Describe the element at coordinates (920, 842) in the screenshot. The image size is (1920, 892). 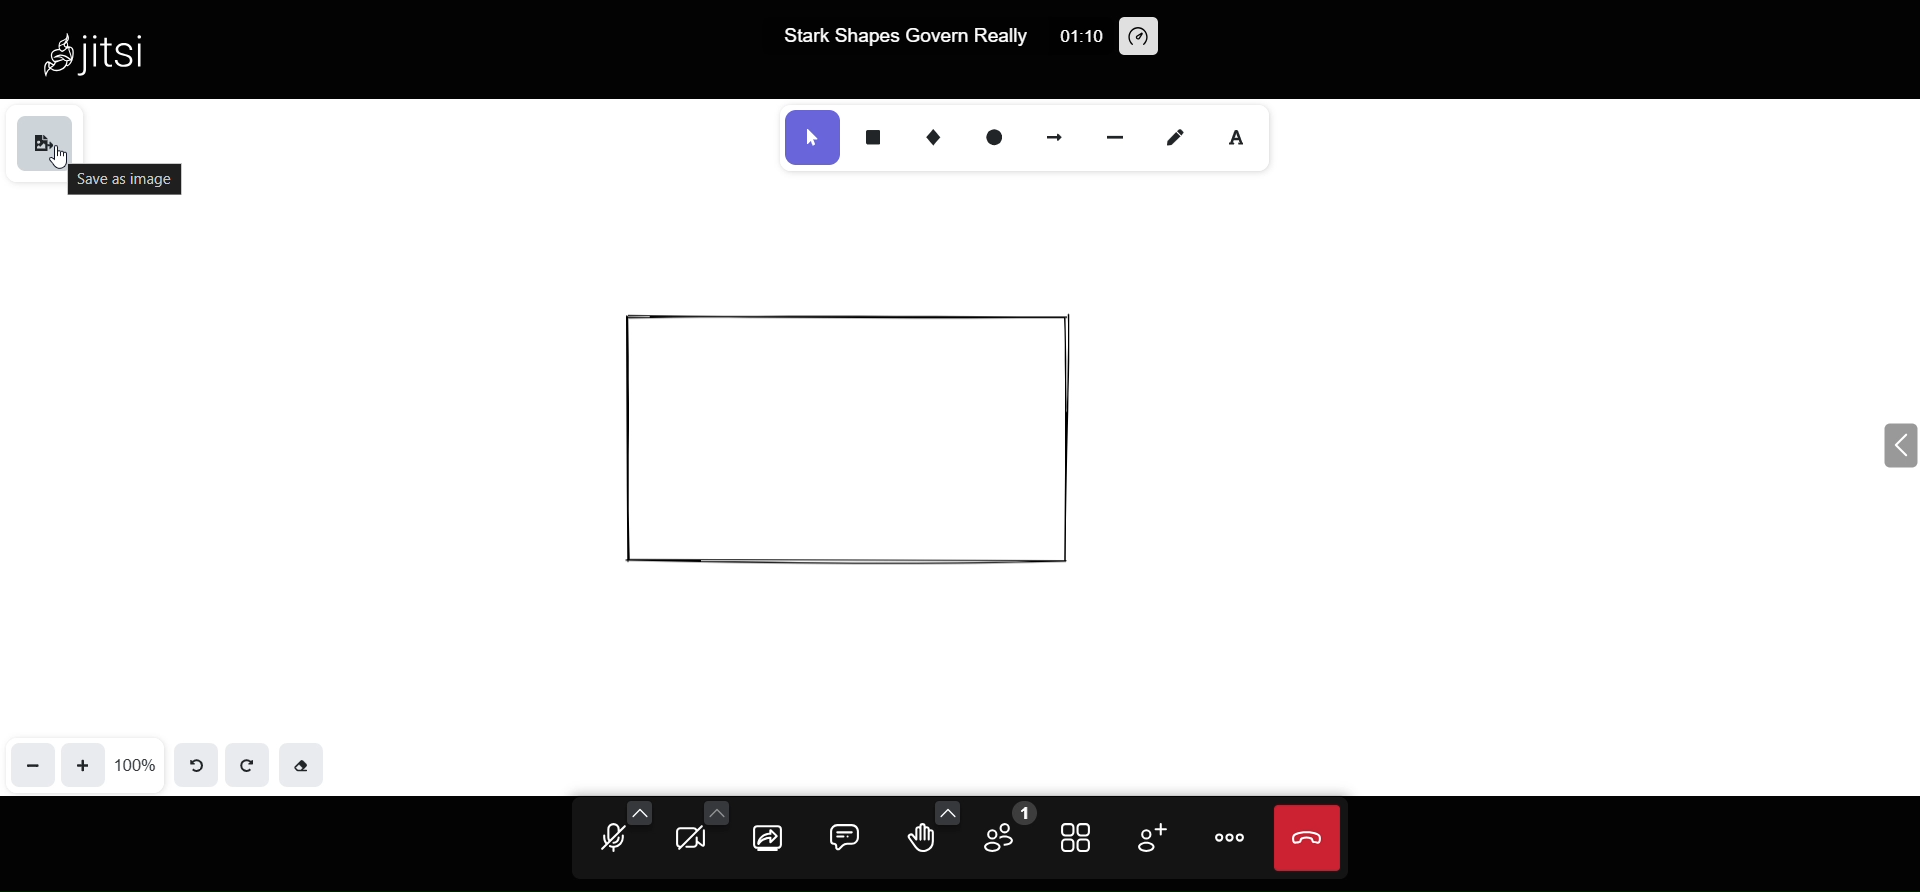
I see `raise hand` at that location.